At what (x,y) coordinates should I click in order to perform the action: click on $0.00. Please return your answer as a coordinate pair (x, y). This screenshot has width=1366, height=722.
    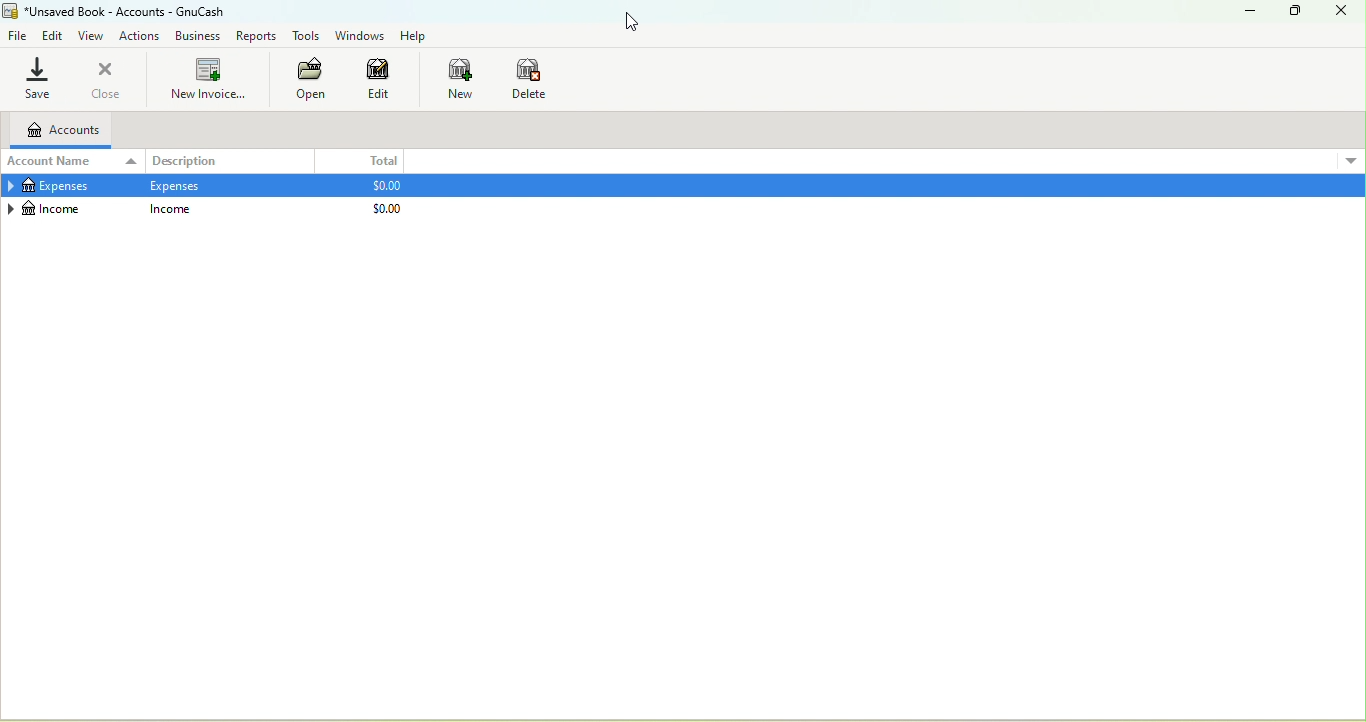
    Looking at the image, I should click on (387, 209).